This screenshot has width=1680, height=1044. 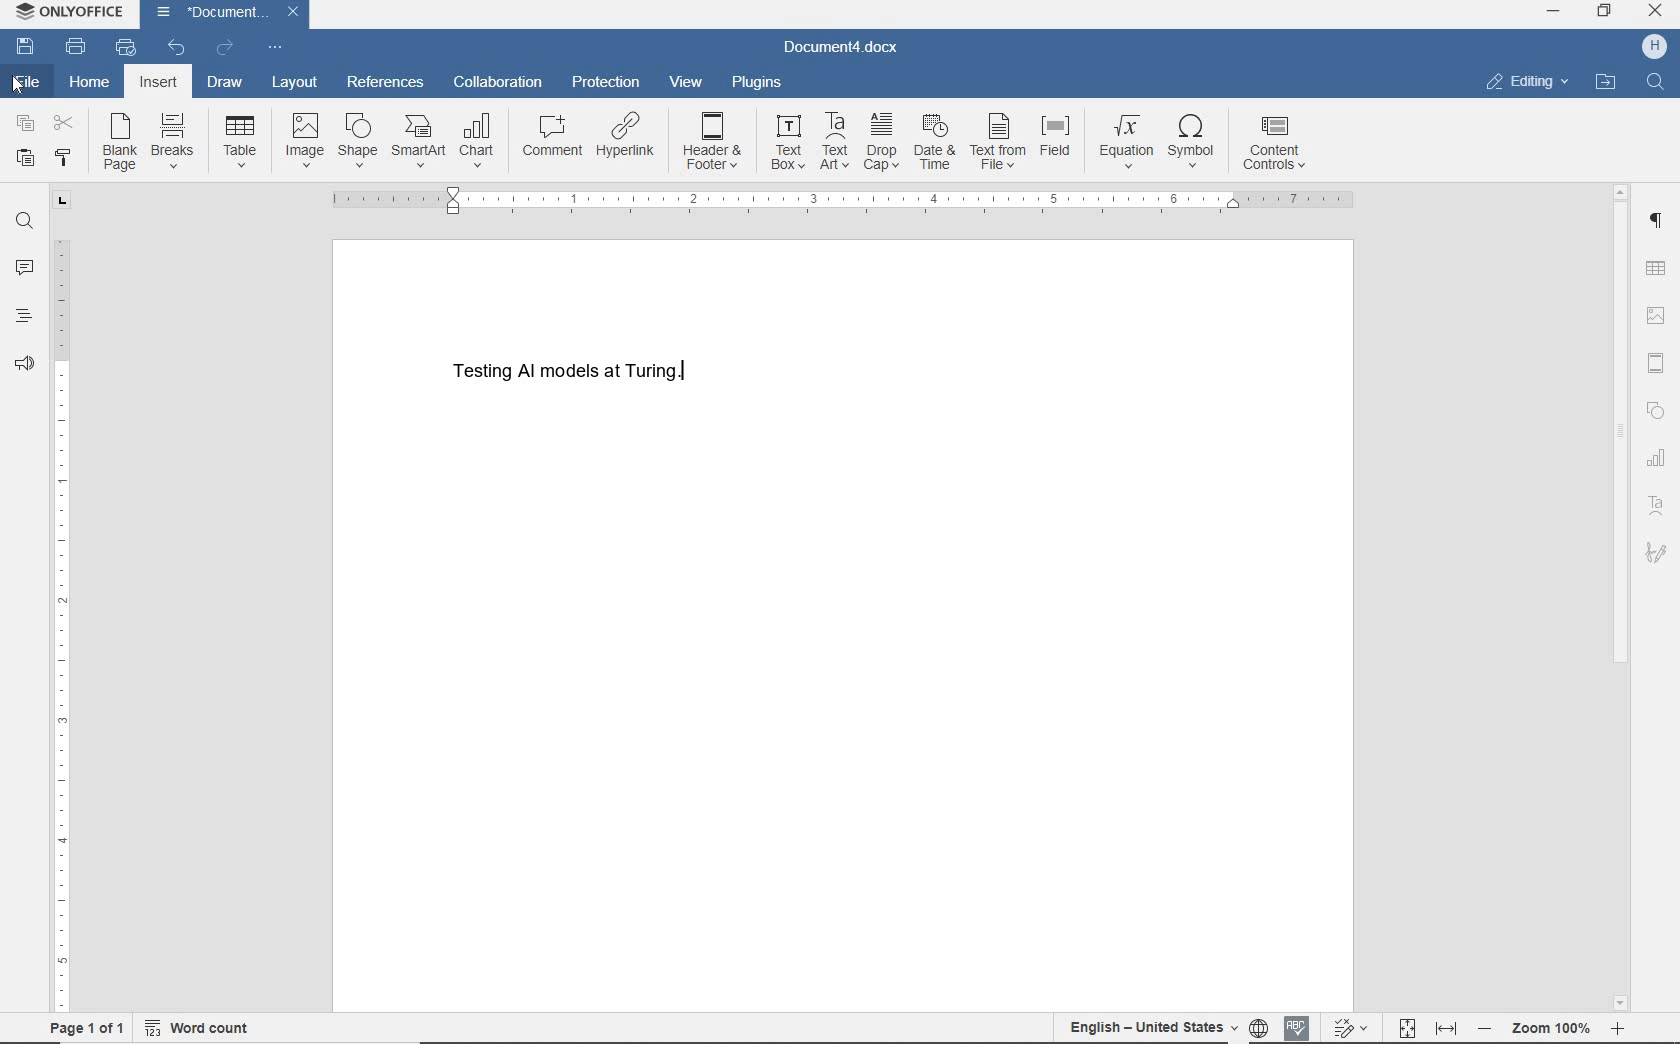 What do you see at coordinates (357, 141) in the screenshot?
I see `shapes` at bounding box center [357, 141].